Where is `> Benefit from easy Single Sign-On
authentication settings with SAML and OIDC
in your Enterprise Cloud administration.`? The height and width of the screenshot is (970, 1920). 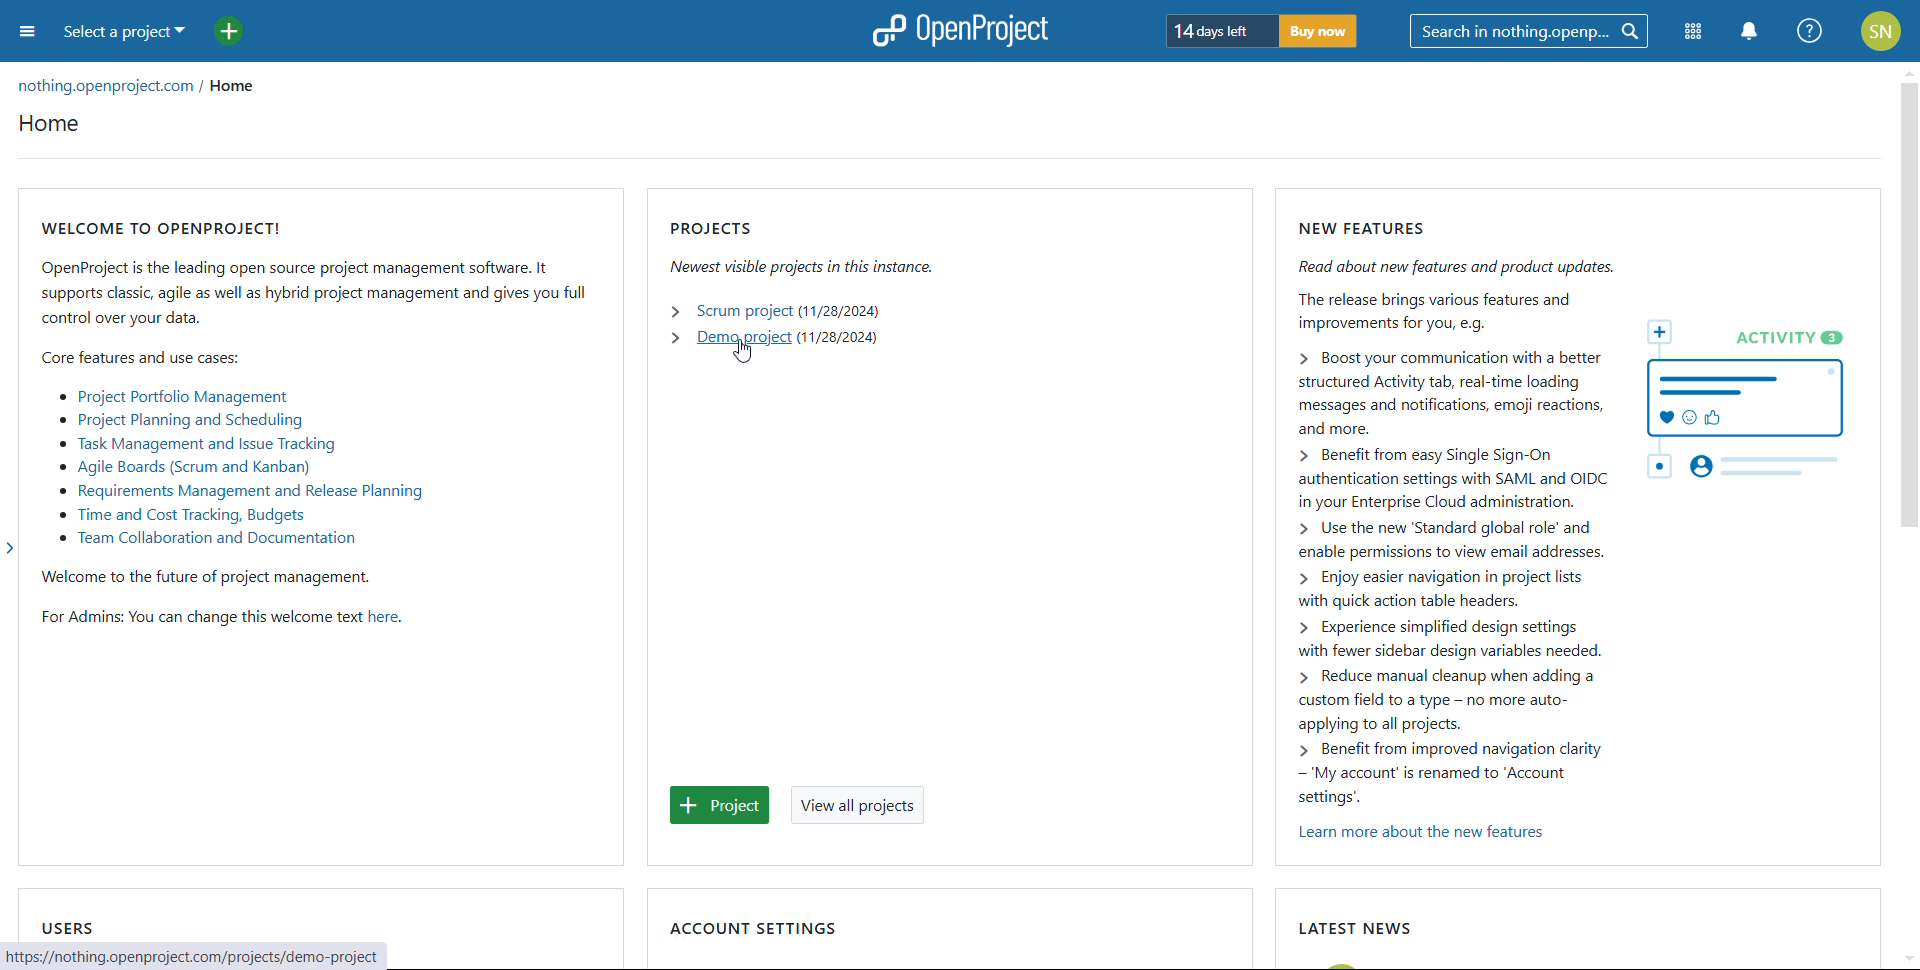 > Benefit from easy Single Sign-On
authentication settings with SAML and OIDC
in your Enterprise Cloud administration. is located at coordinates (1450, 477).